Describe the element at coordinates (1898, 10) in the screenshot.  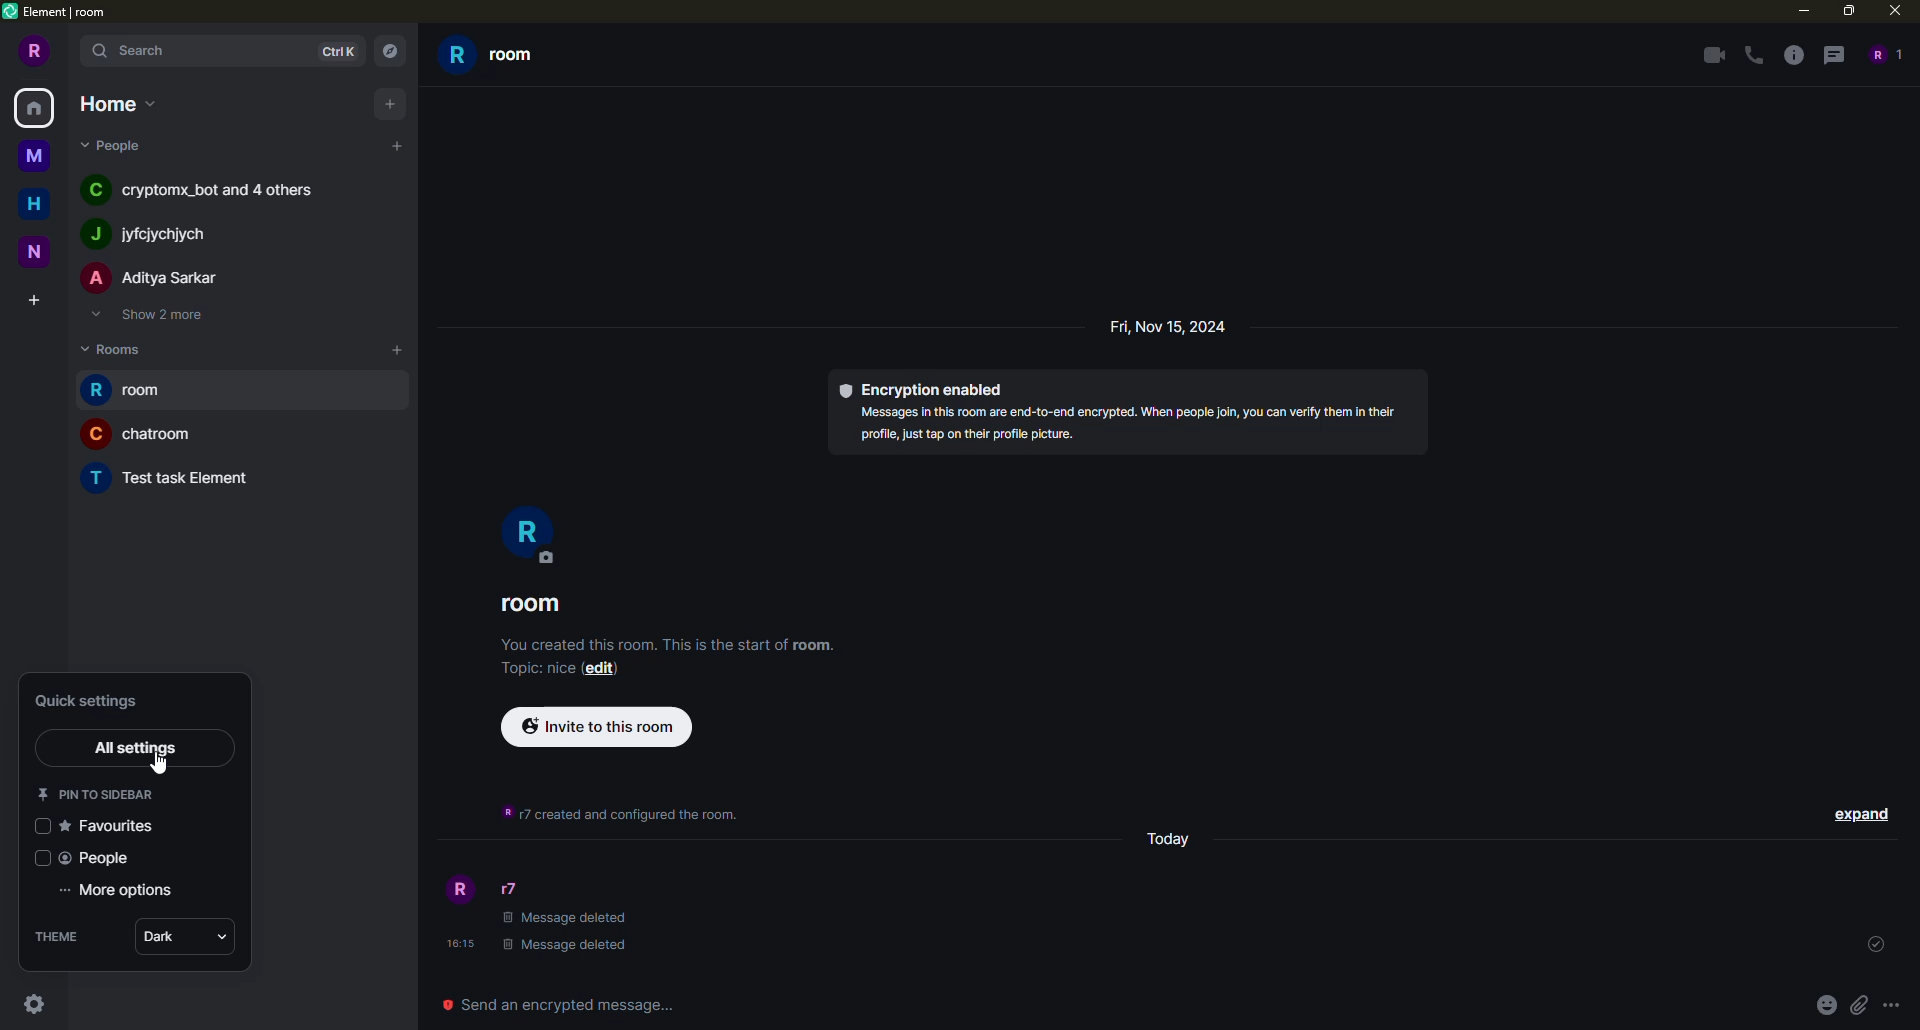
I see `close` at that location.